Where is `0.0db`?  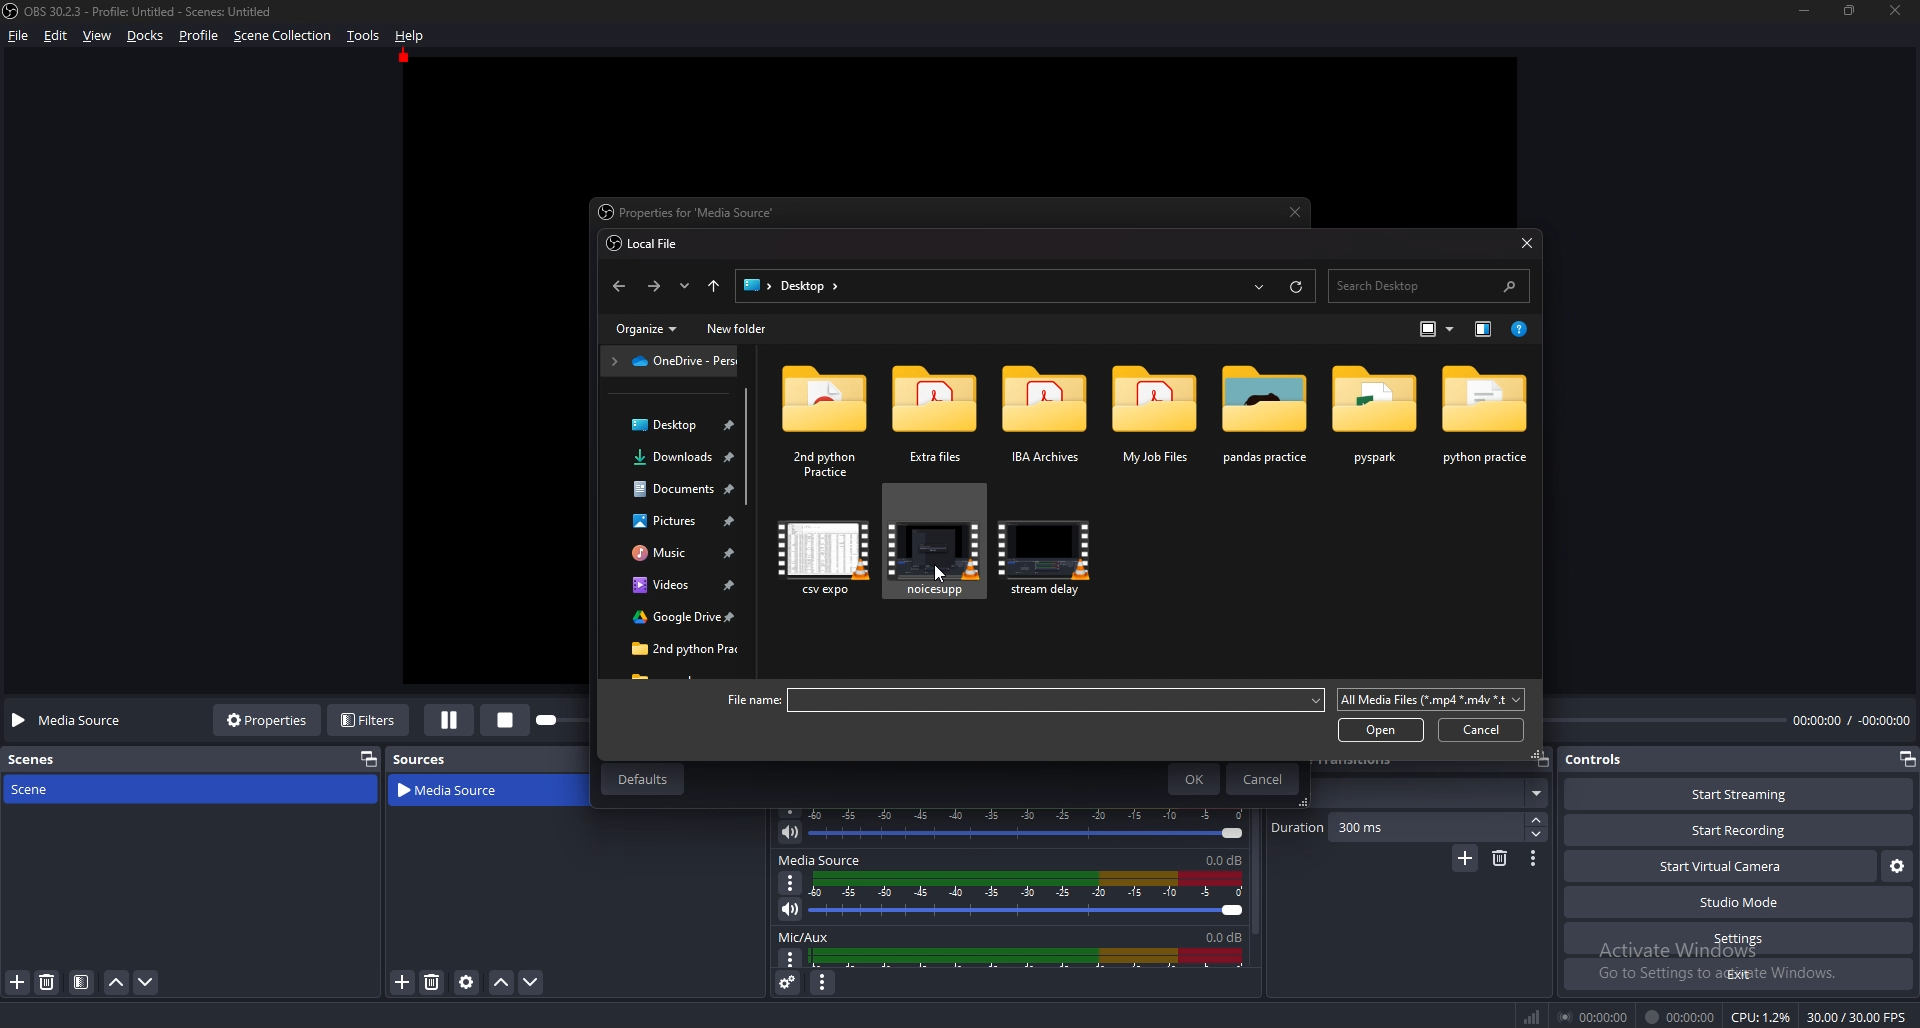
0.0db is located at coordinates (1227, 858).